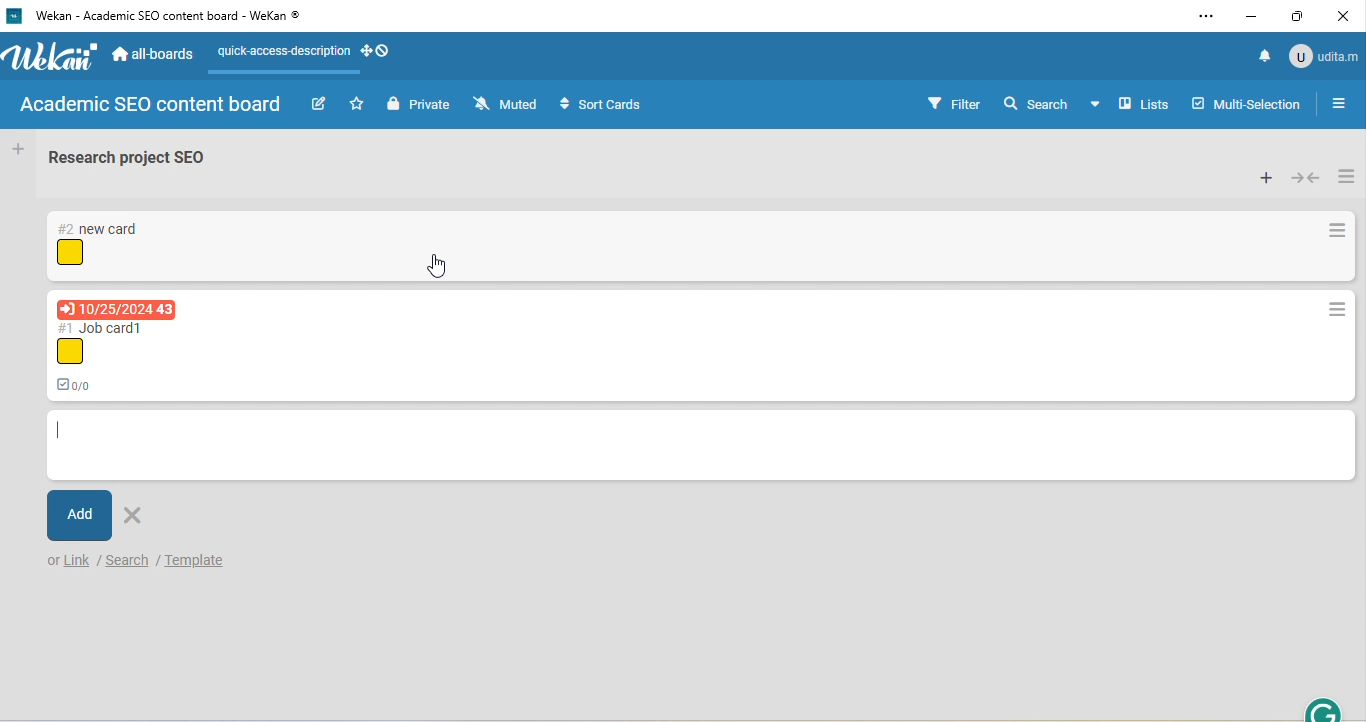 The image size is (1366, 722). Describe the element at coordinates (1338, 232) in the screenshot. I see `card actions` at that location.